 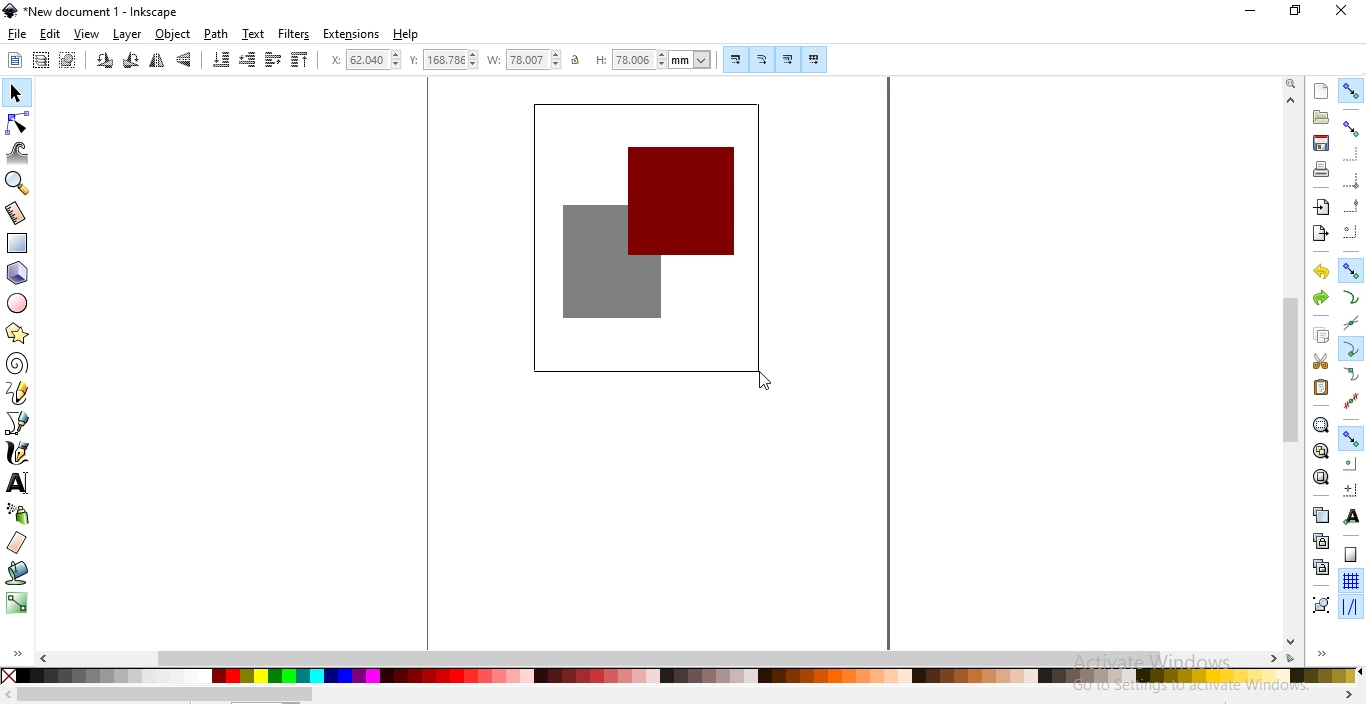 What do you see at coordinates (19, 123) in the screenshot?
I see `edit paths by nodes` at bounding box center [19, 123].